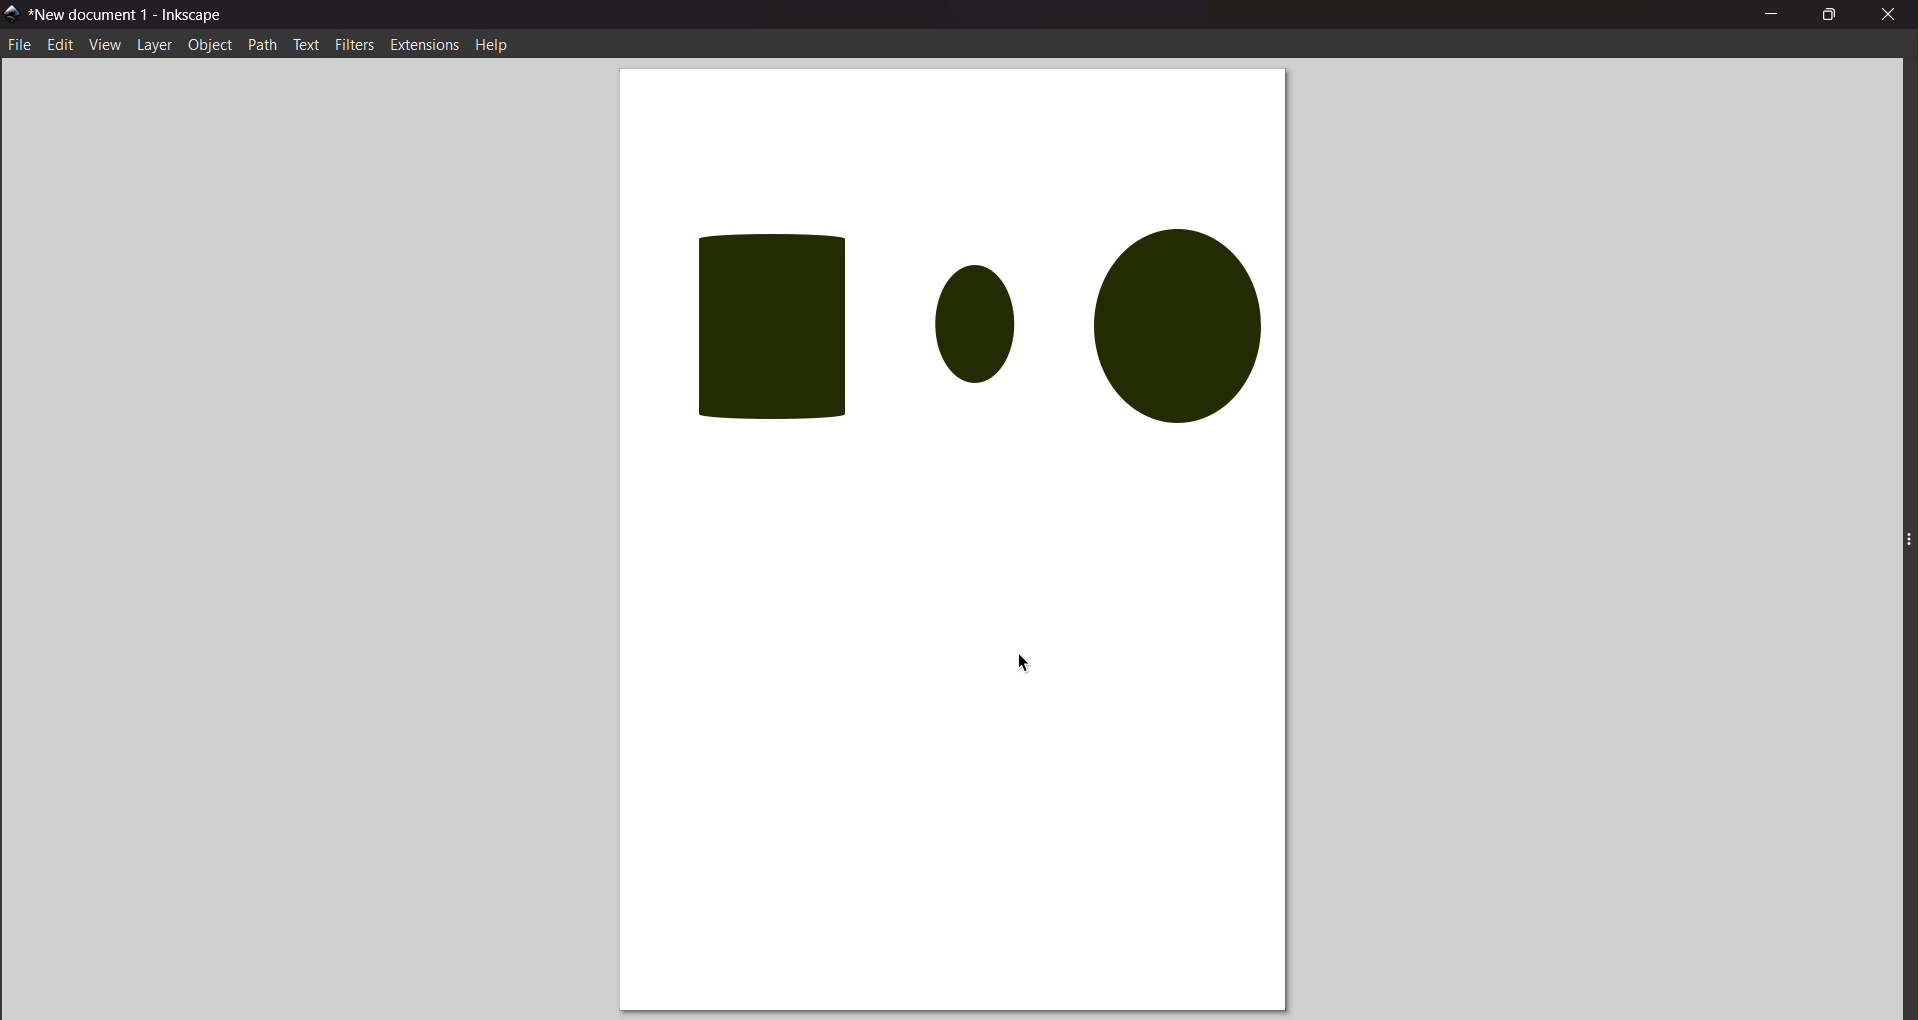 The width and height of the screenshot is (1918, 1020). I want to click on help, so click(491, 48).